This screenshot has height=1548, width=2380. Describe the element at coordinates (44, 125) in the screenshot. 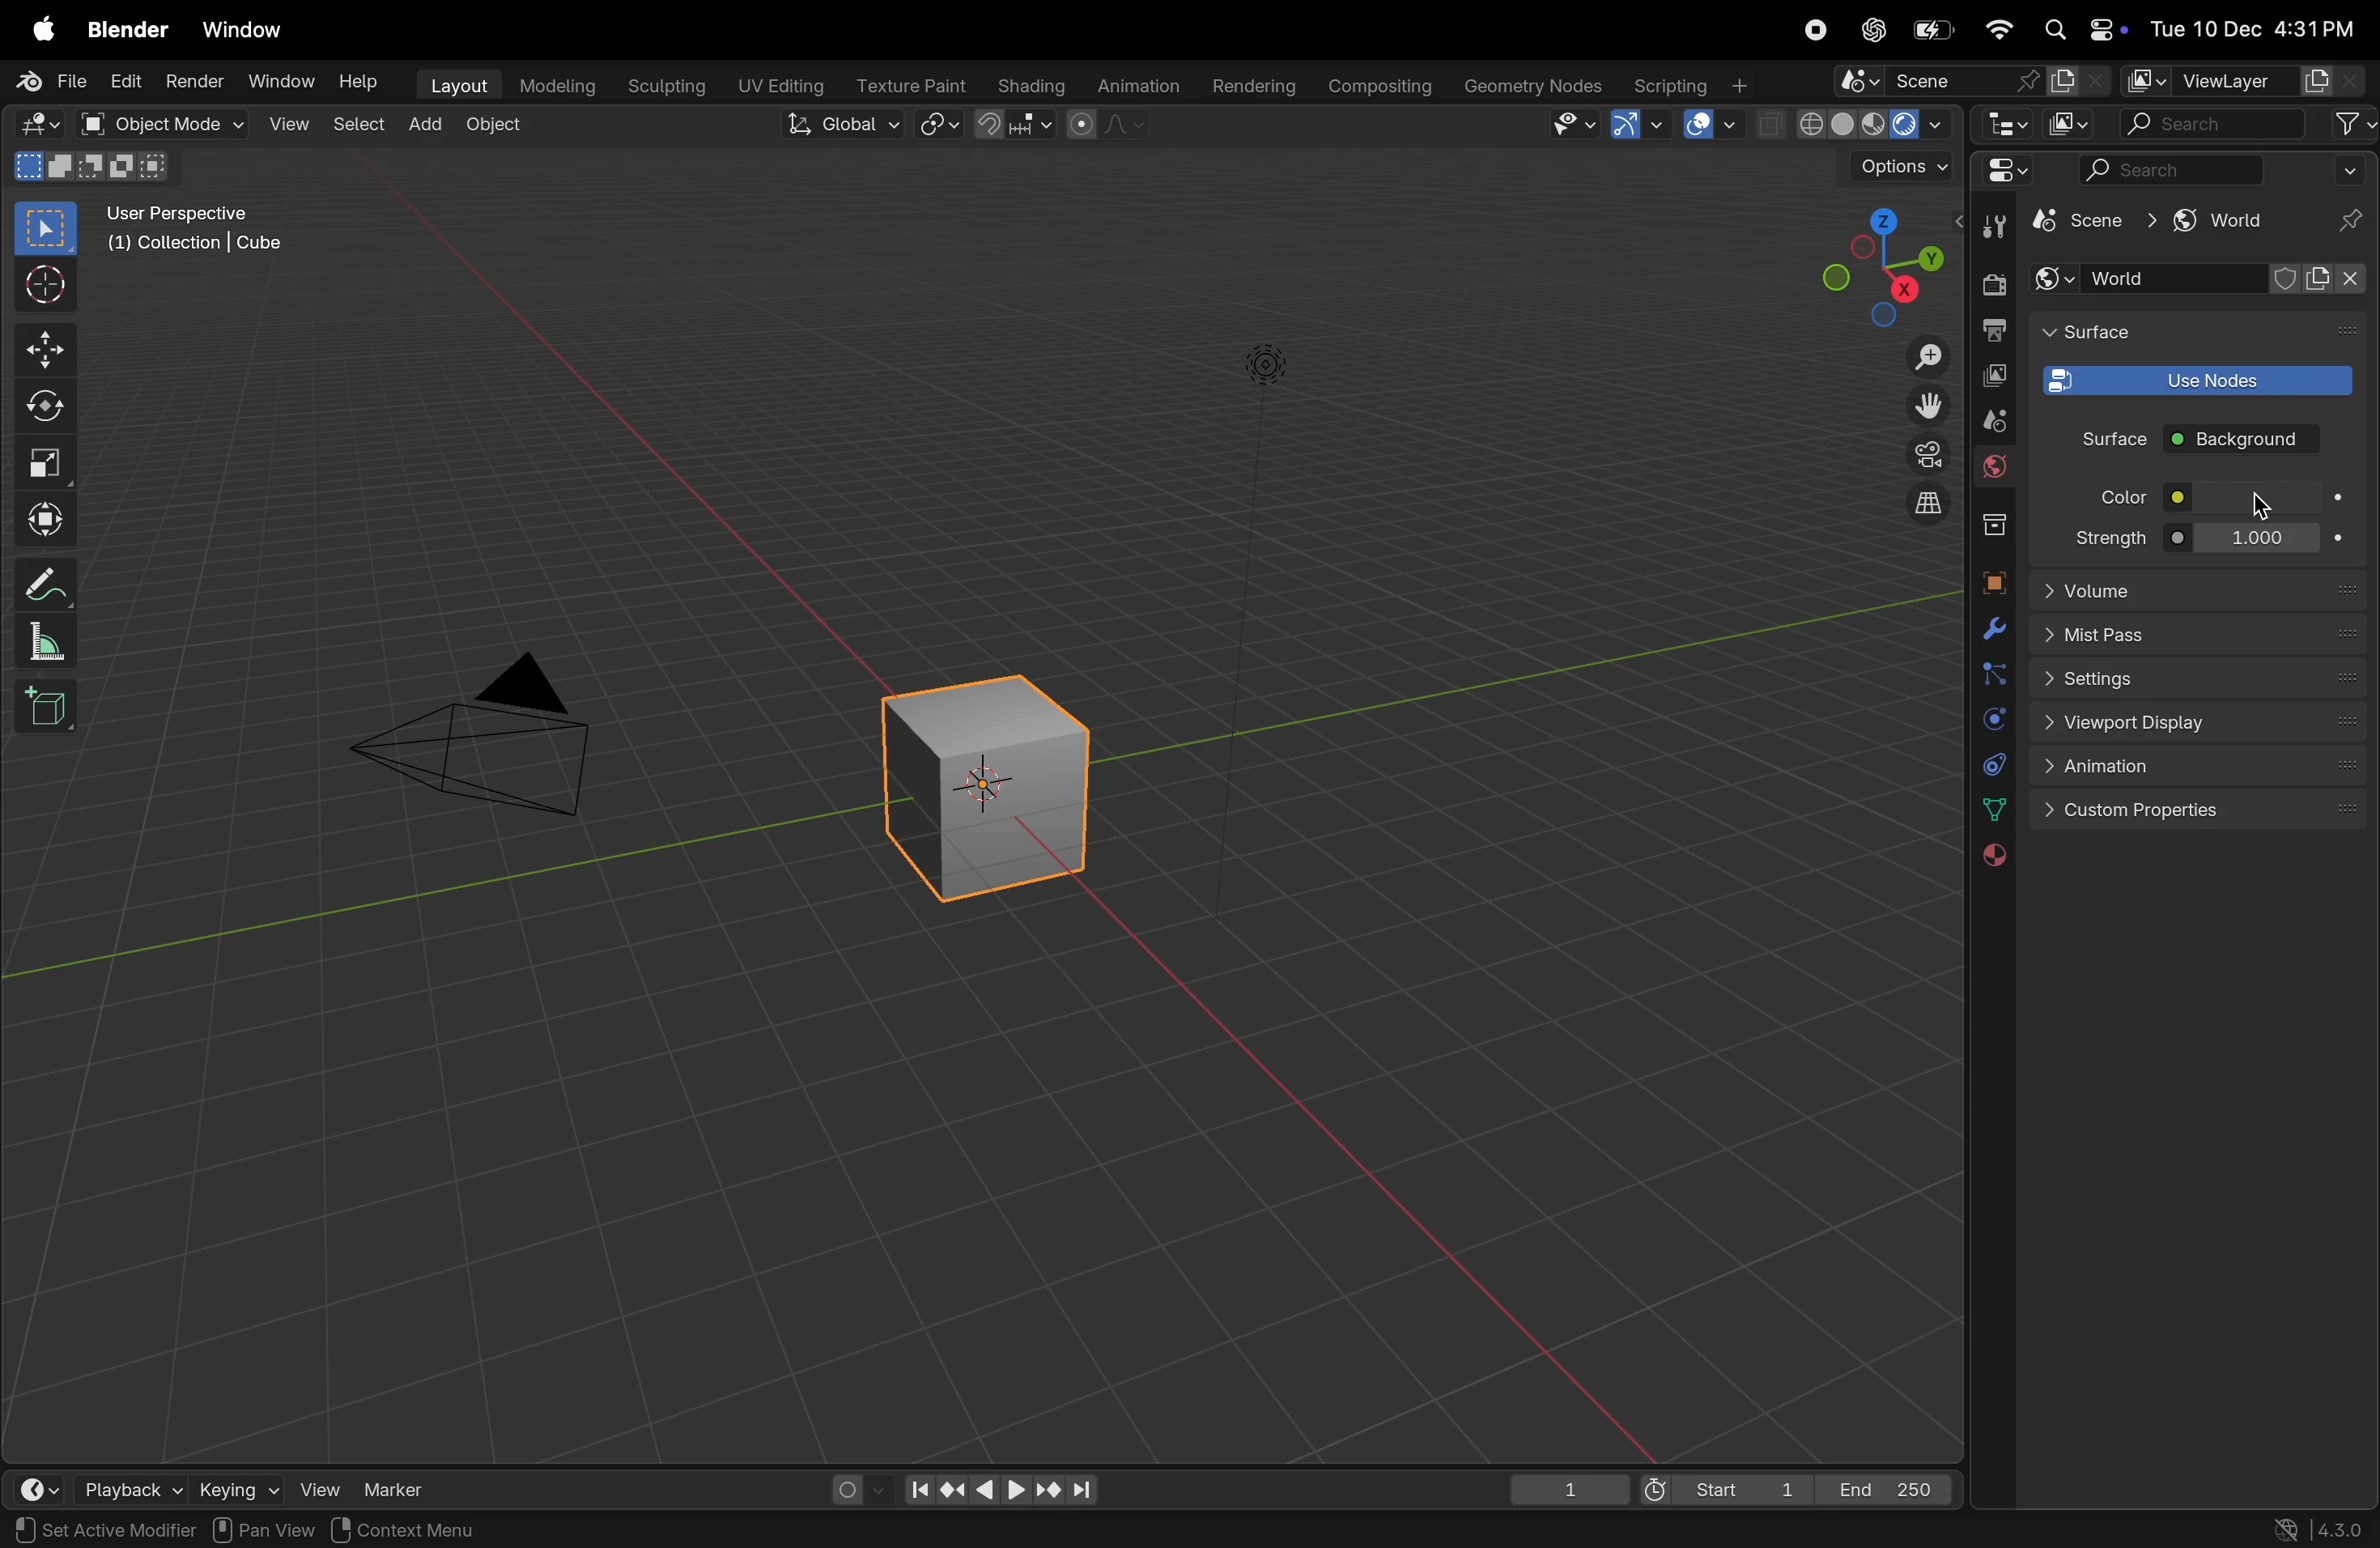

I see `editor type` at that location.